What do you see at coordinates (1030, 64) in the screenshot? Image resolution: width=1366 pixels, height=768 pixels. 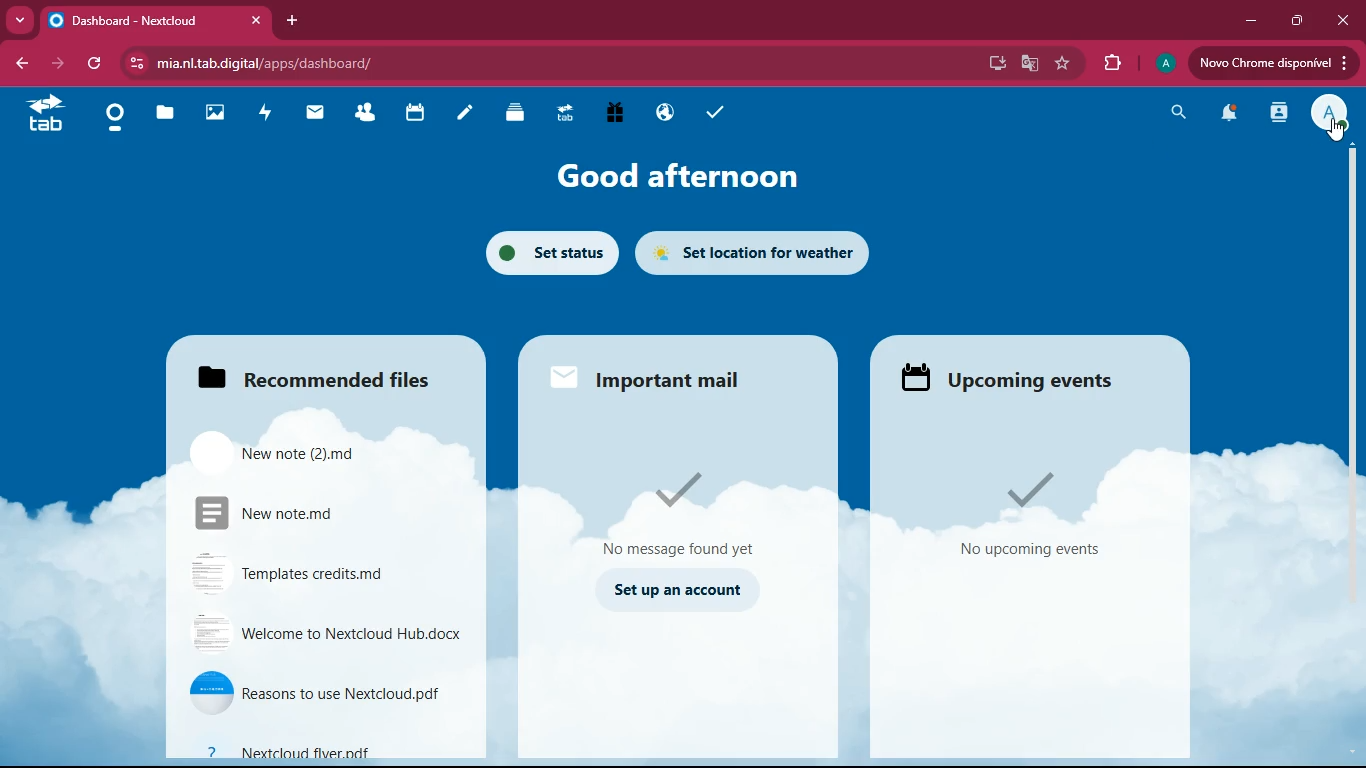 I see `google translate` at bounding box center [1030, 64].